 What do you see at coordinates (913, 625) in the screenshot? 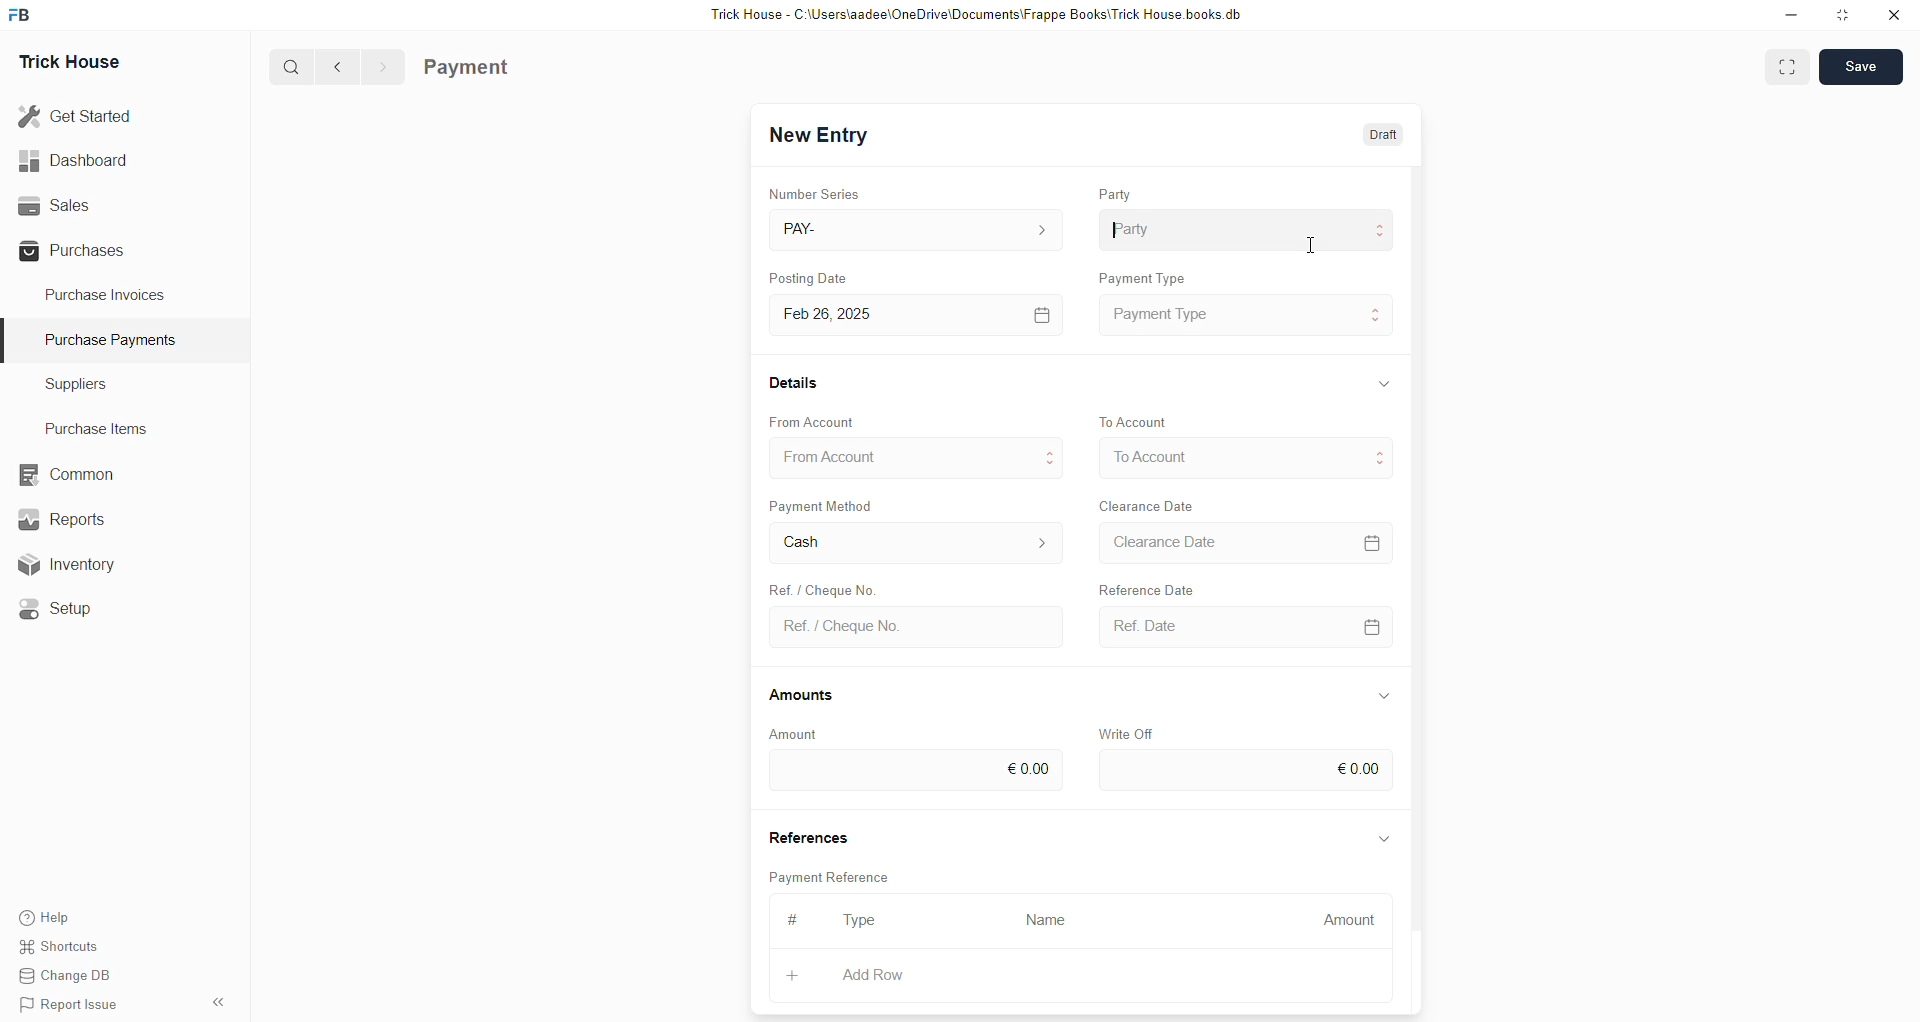
I see `Ref. / Cheque No.` at bounding box center [913, 625].